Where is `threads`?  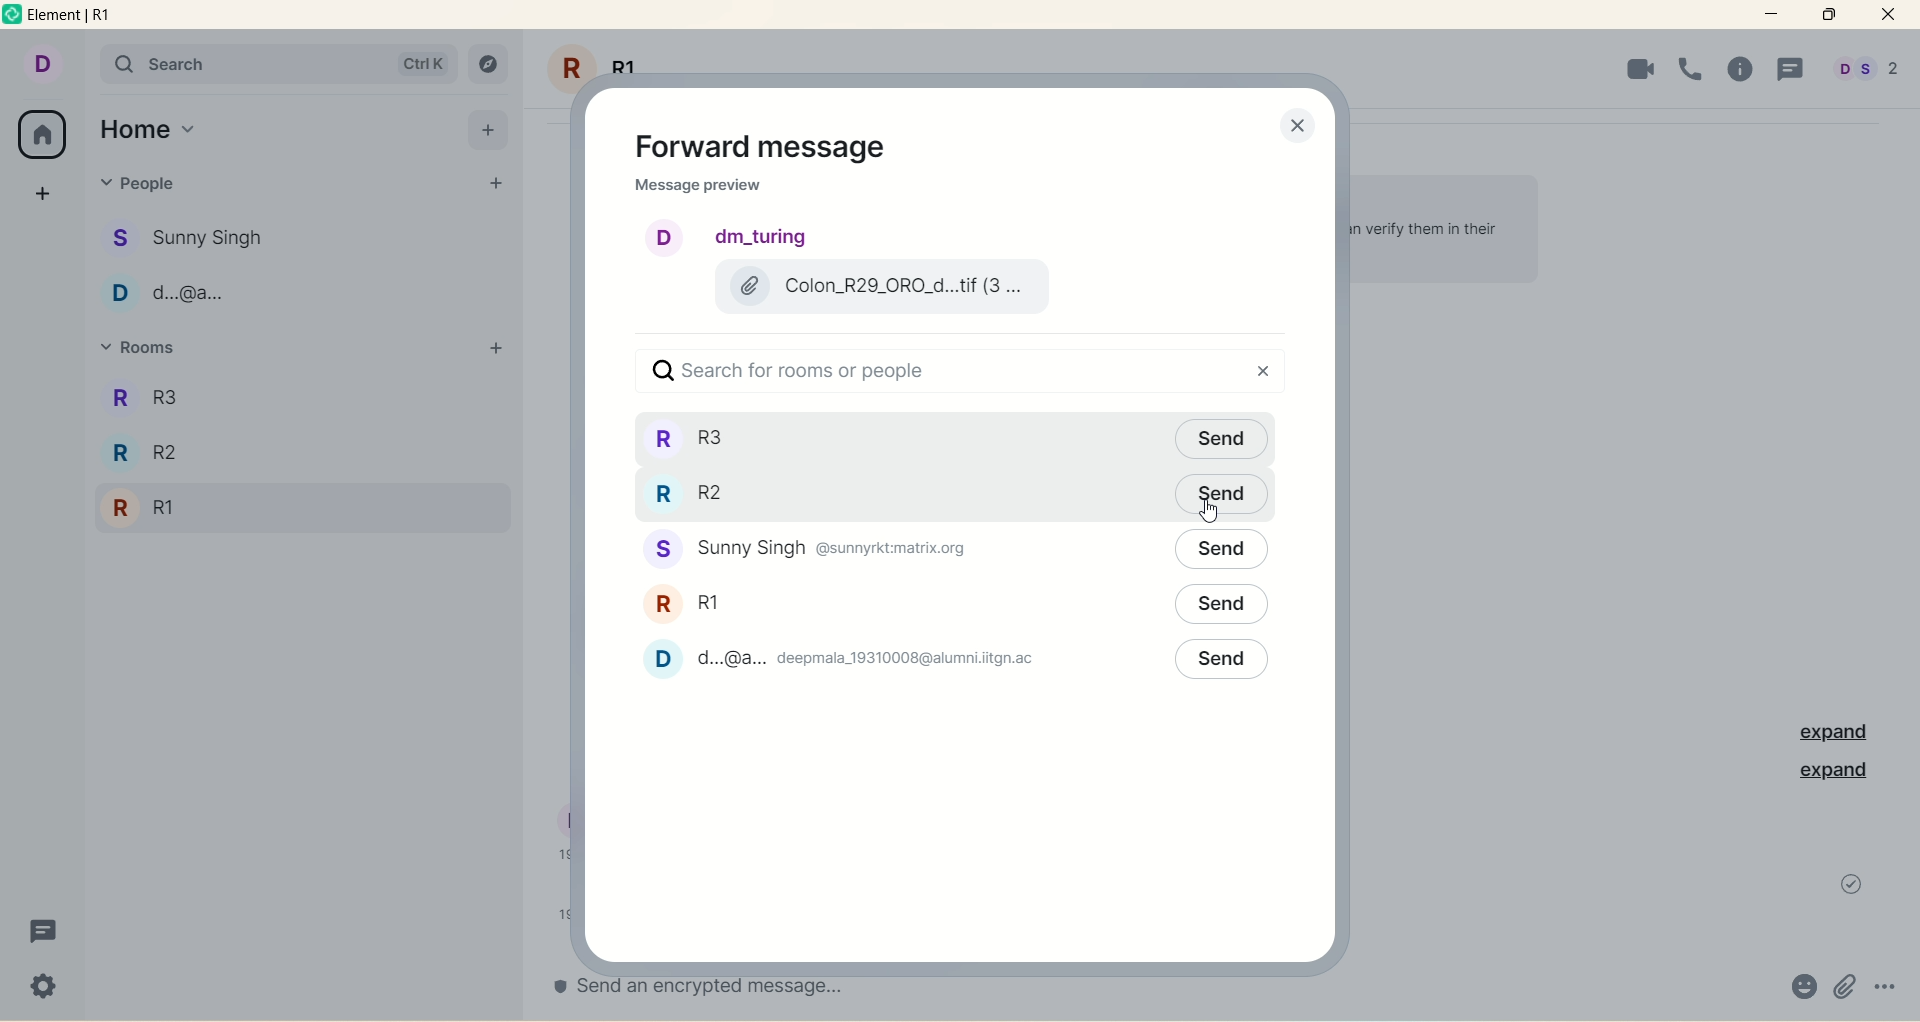 threads is located at coordinates (40, 936).